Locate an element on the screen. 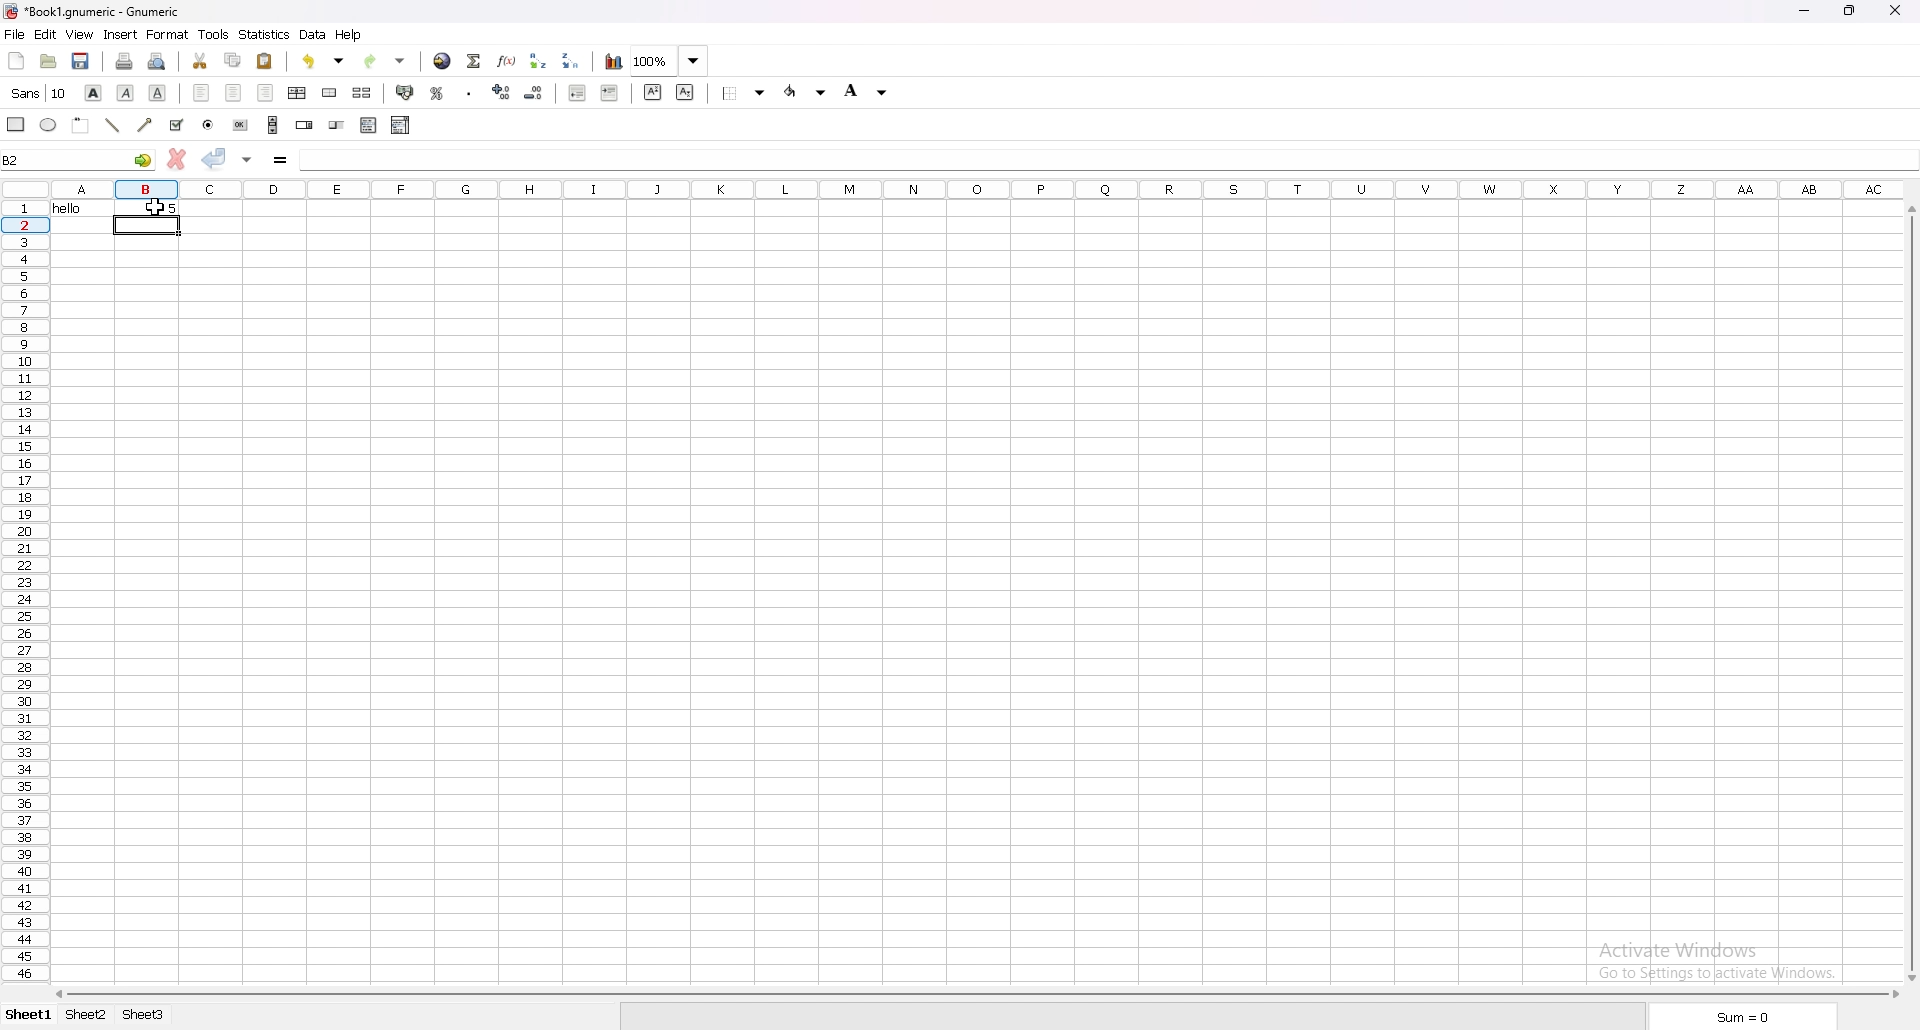  cancel change is located at coordinates (177, 159).